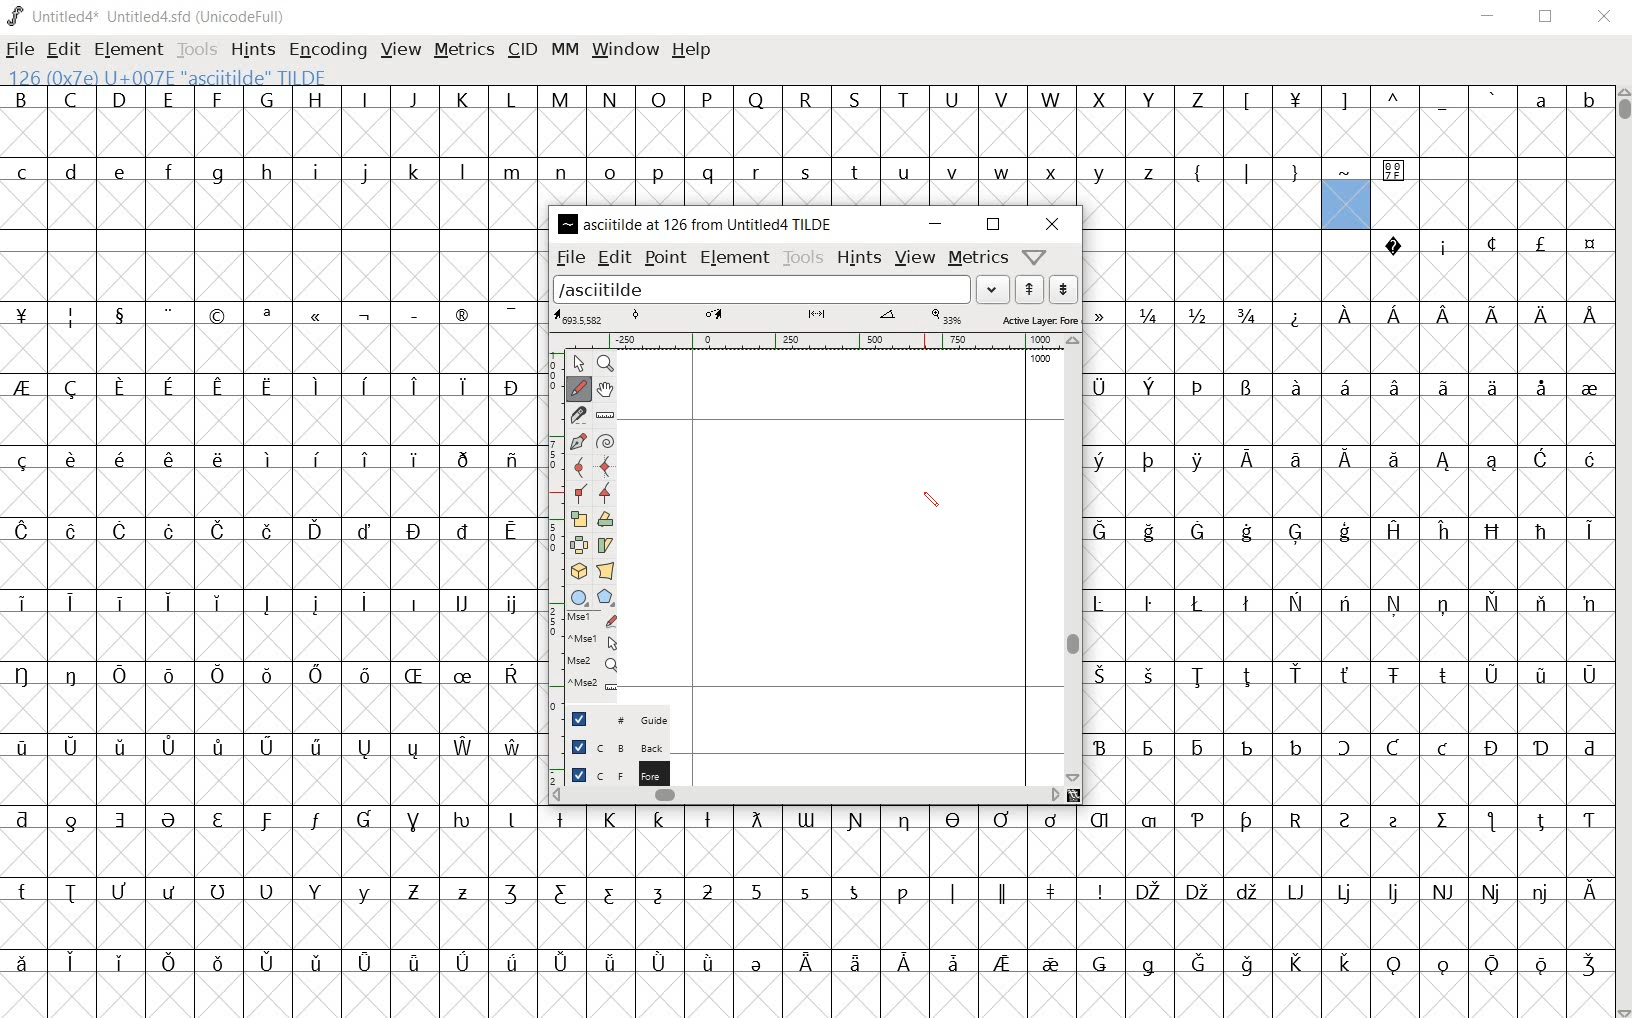 The height and width of the screenshot is (1018, 1632). I want to click on scroll by hand, so click(606, 390).